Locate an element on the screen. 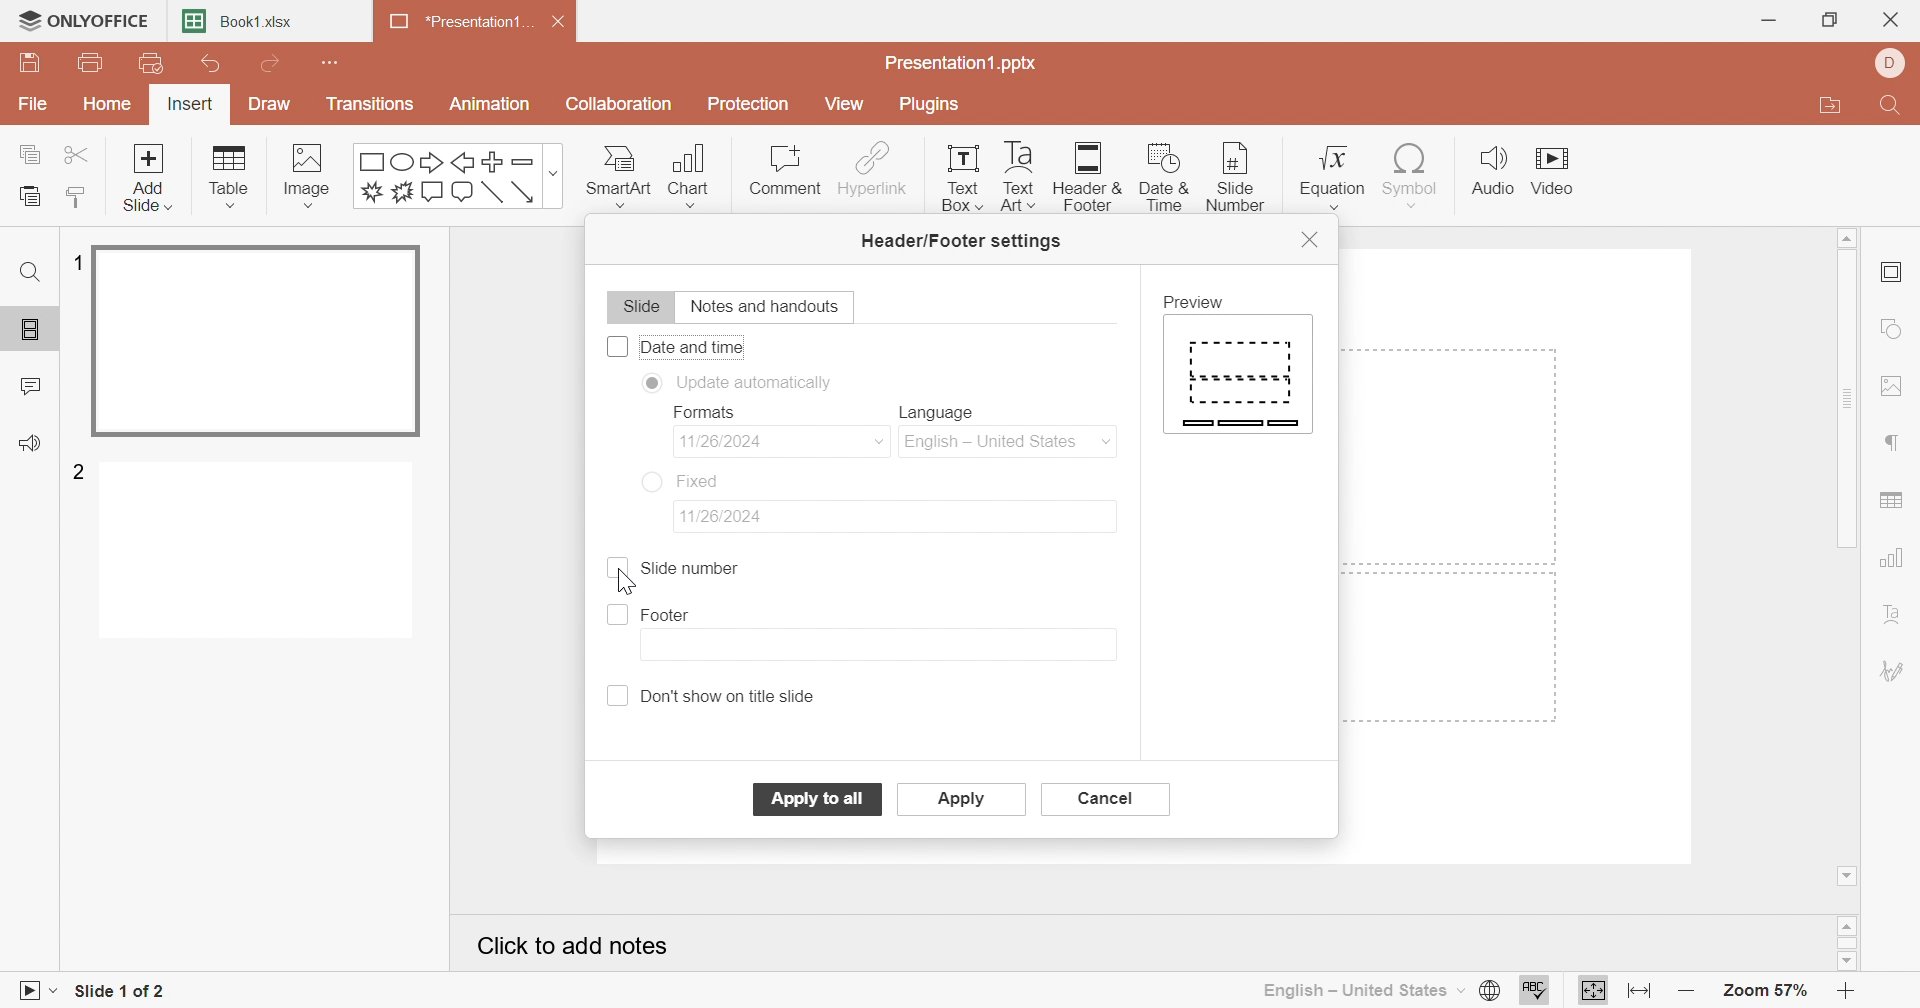  Find is located at coordinates (1887, 109).